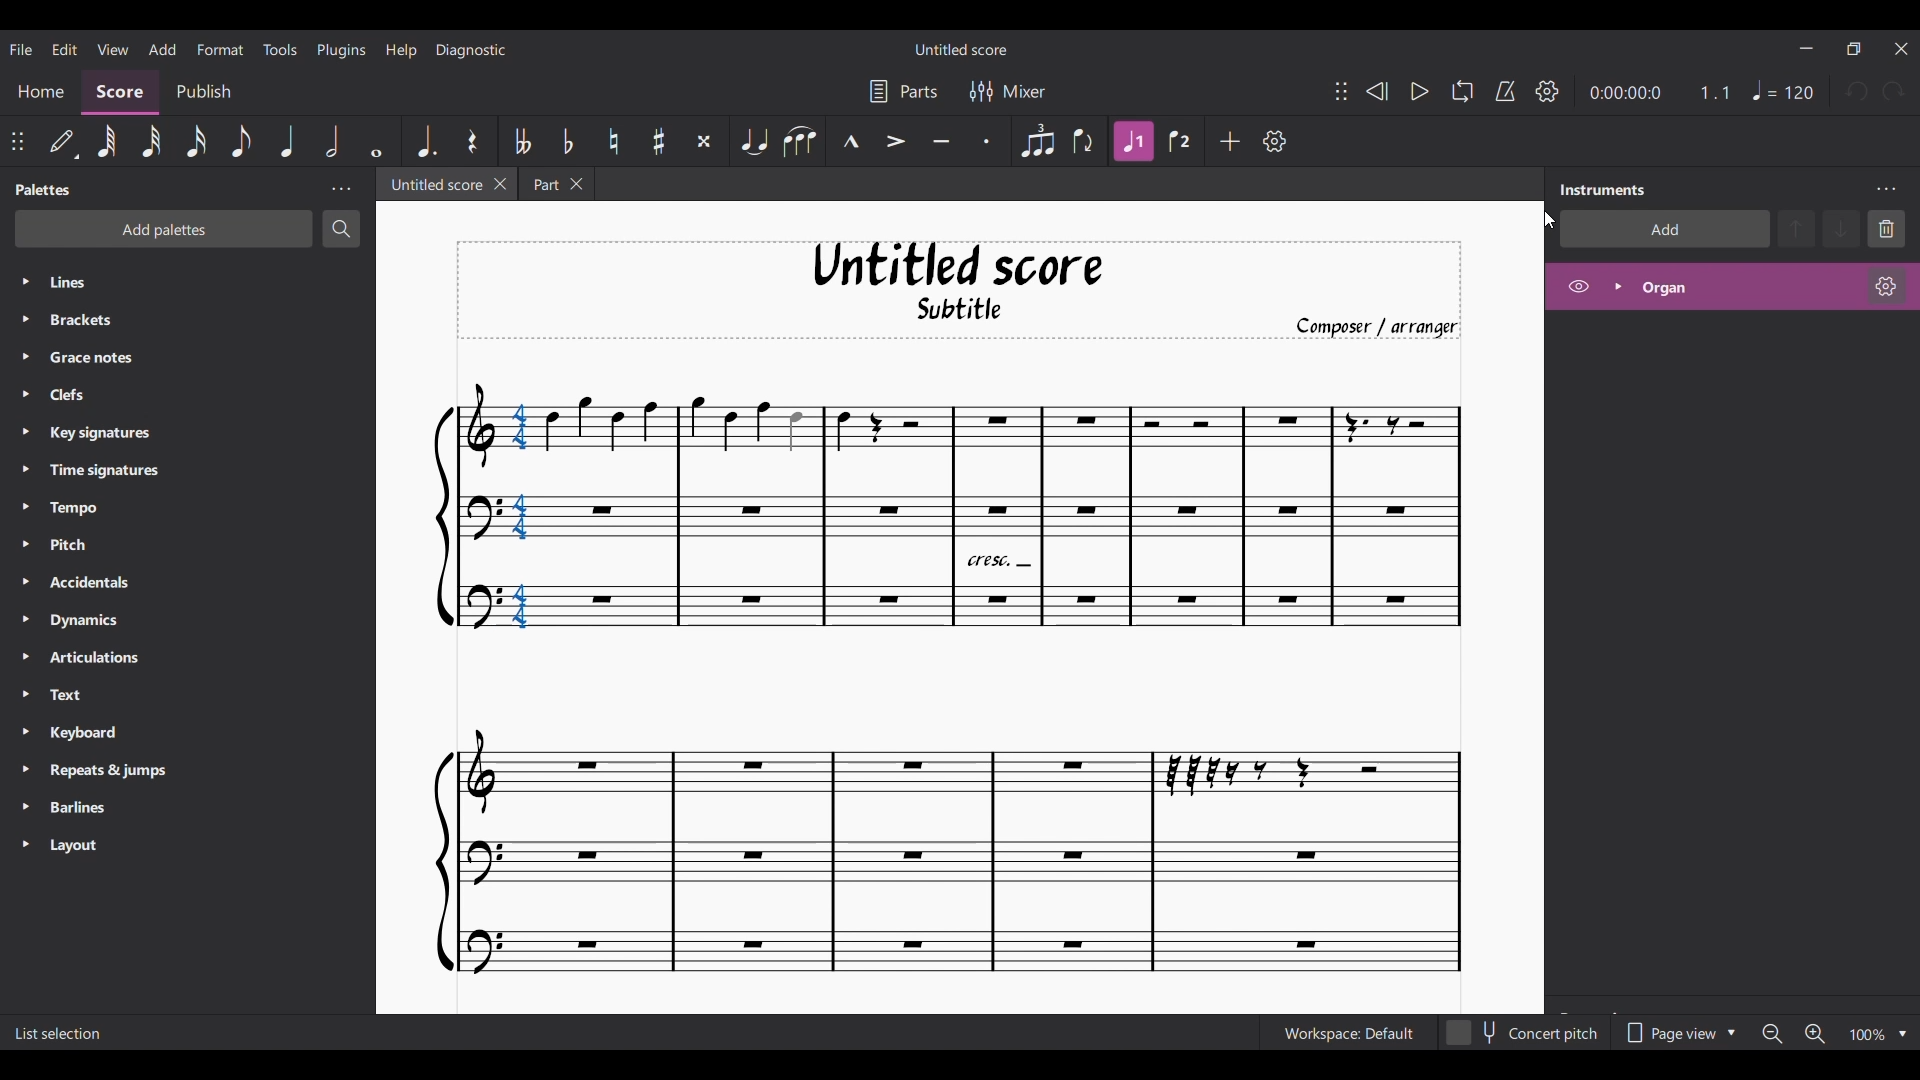  What do you see at coordinates (1747, 288) in the screenshot?
I see `Current instrument` at bounding box center [1747, 288].